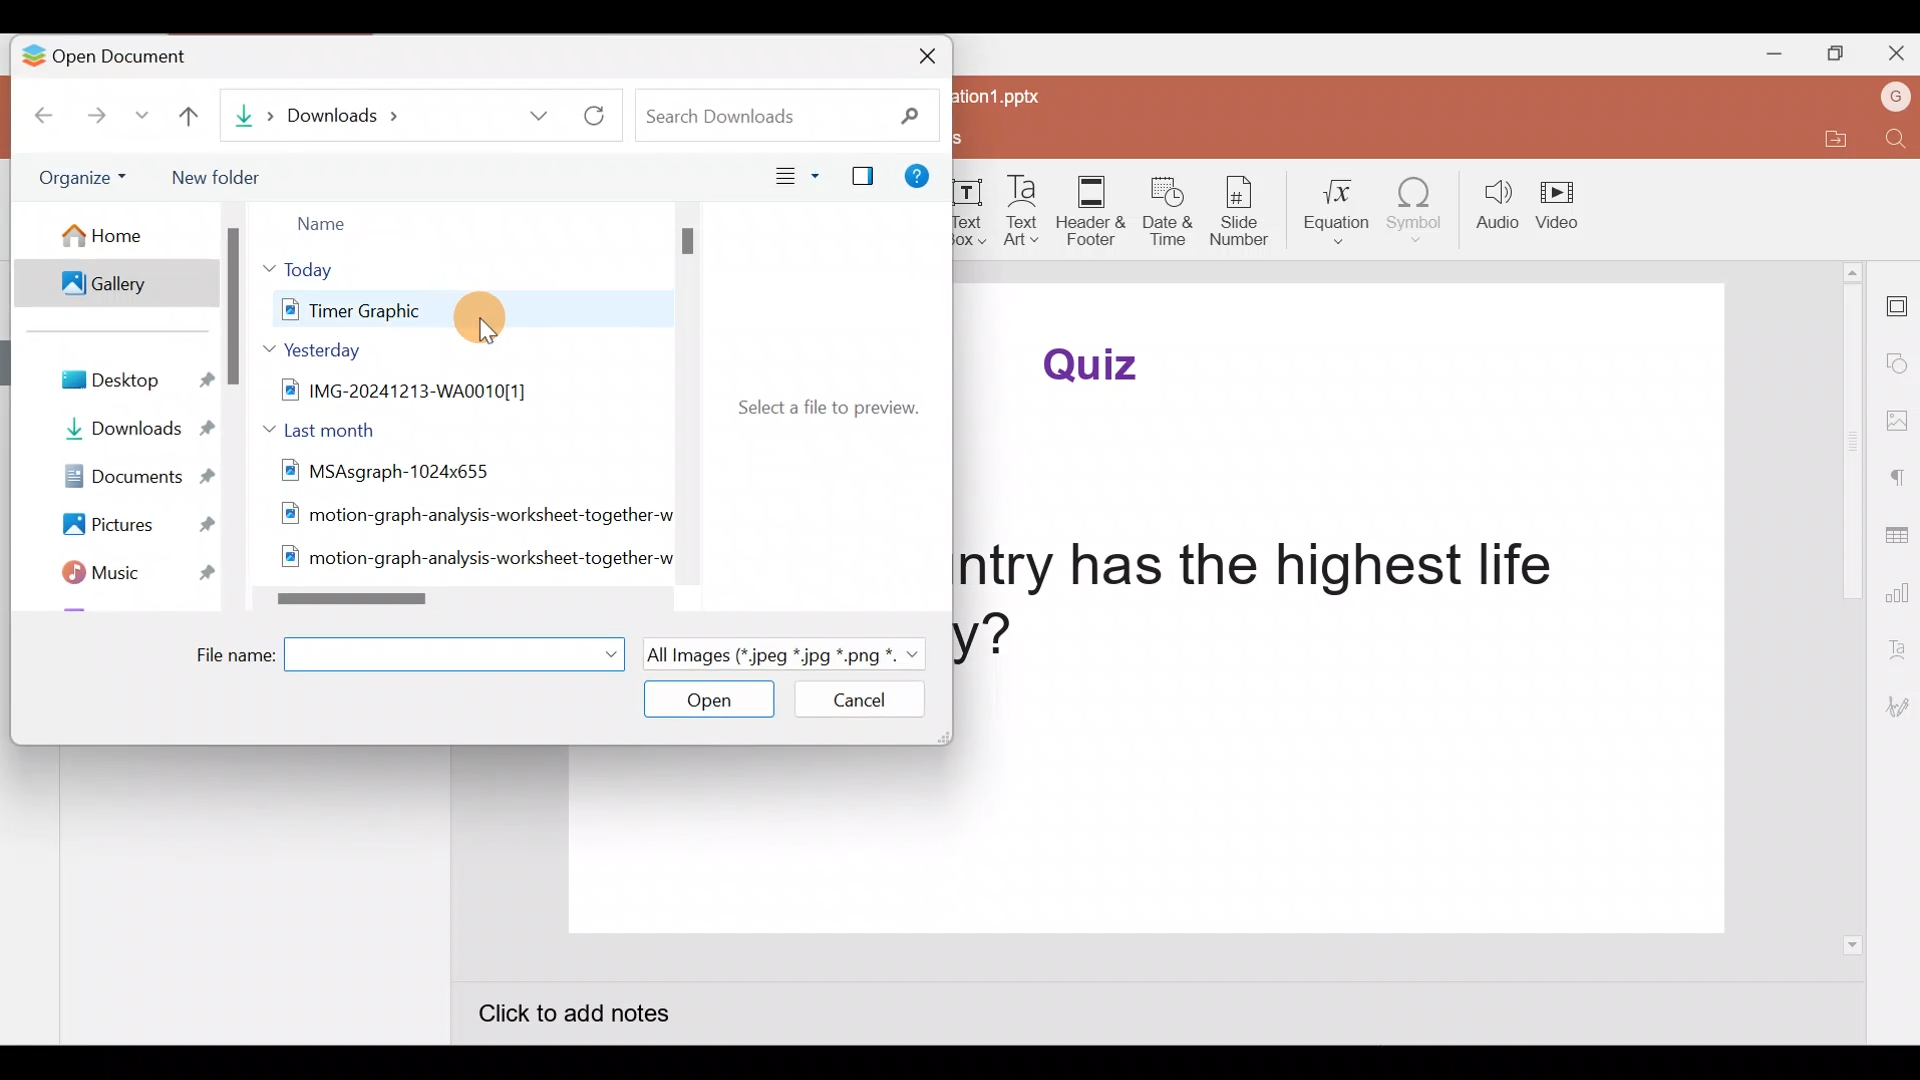 This screenshot has height=1080, width=1920. I want to click on More, so click(146, 121).